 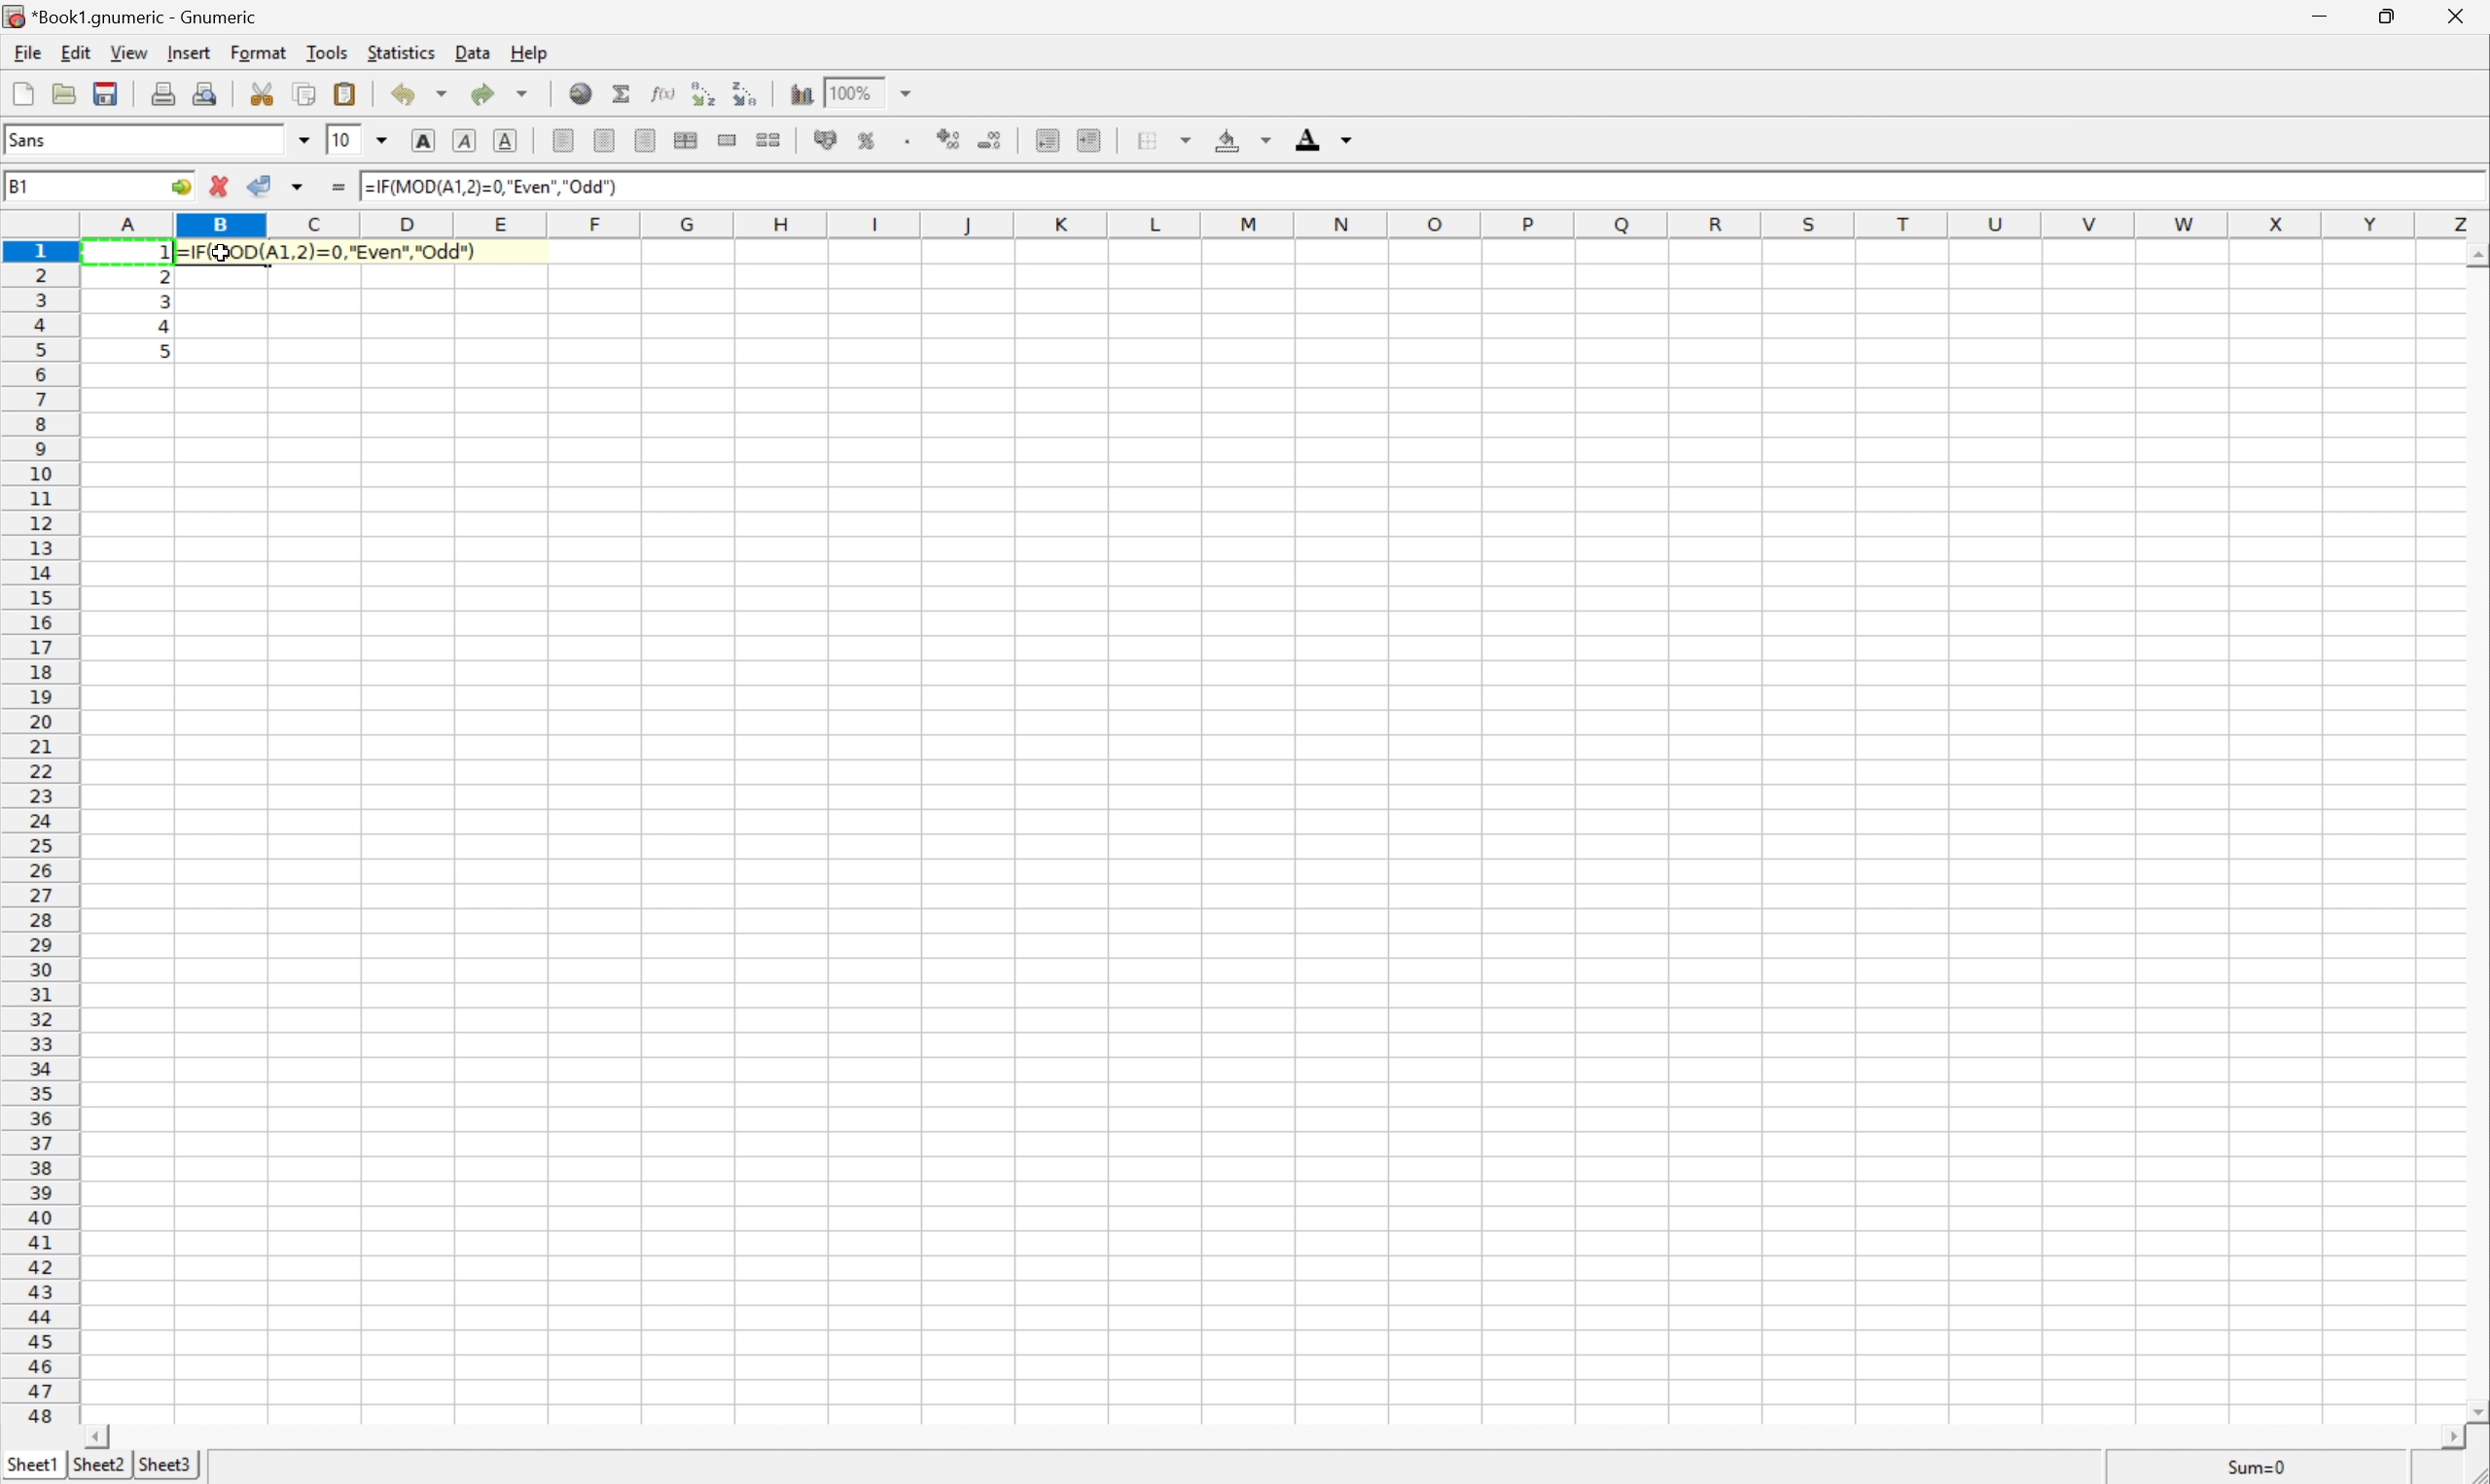 What do you see at coordinates (865, 142) in the screenshot?
I see `Format selection as percentage` at bounding box center [865, 142].